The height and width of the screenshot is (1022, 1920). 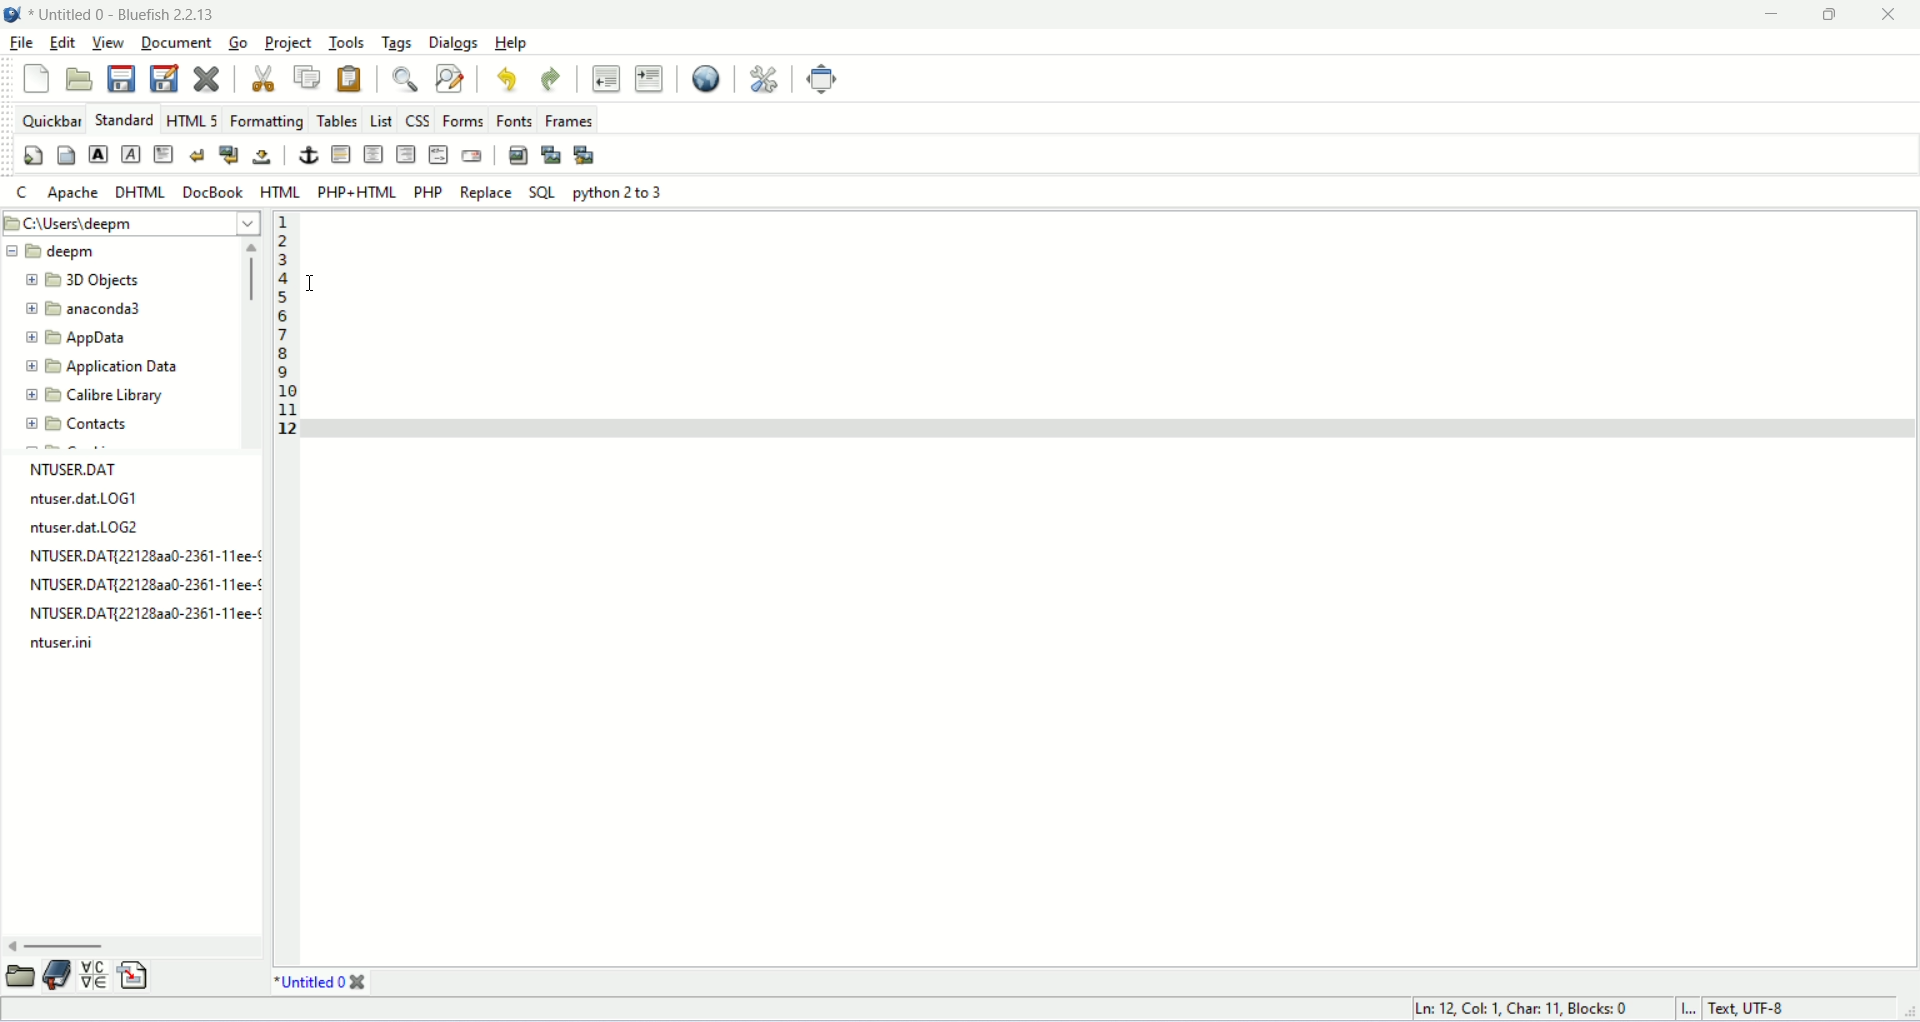 What do you see at coordinates (199, 155) in the screenshot?
I see `break` at bounding box center [199, 155].